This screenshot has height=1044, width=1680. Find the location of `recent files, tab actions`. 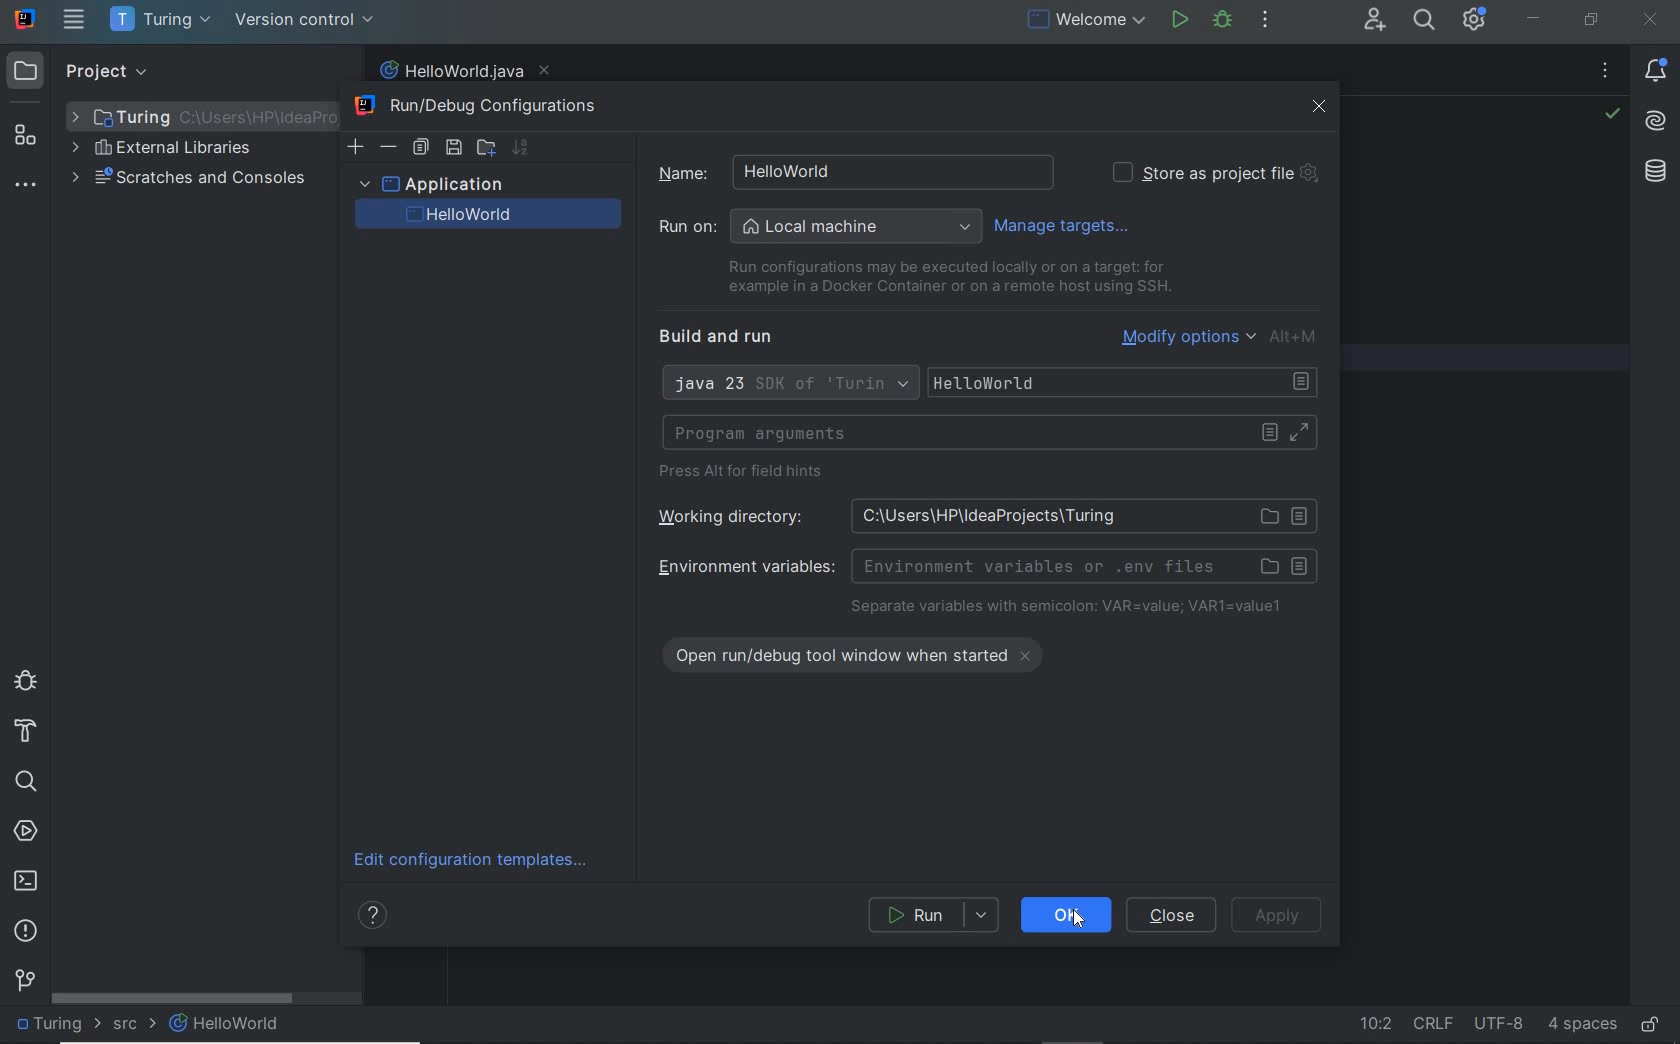

recent files, tab actions is located at coordinates (1605, 74).